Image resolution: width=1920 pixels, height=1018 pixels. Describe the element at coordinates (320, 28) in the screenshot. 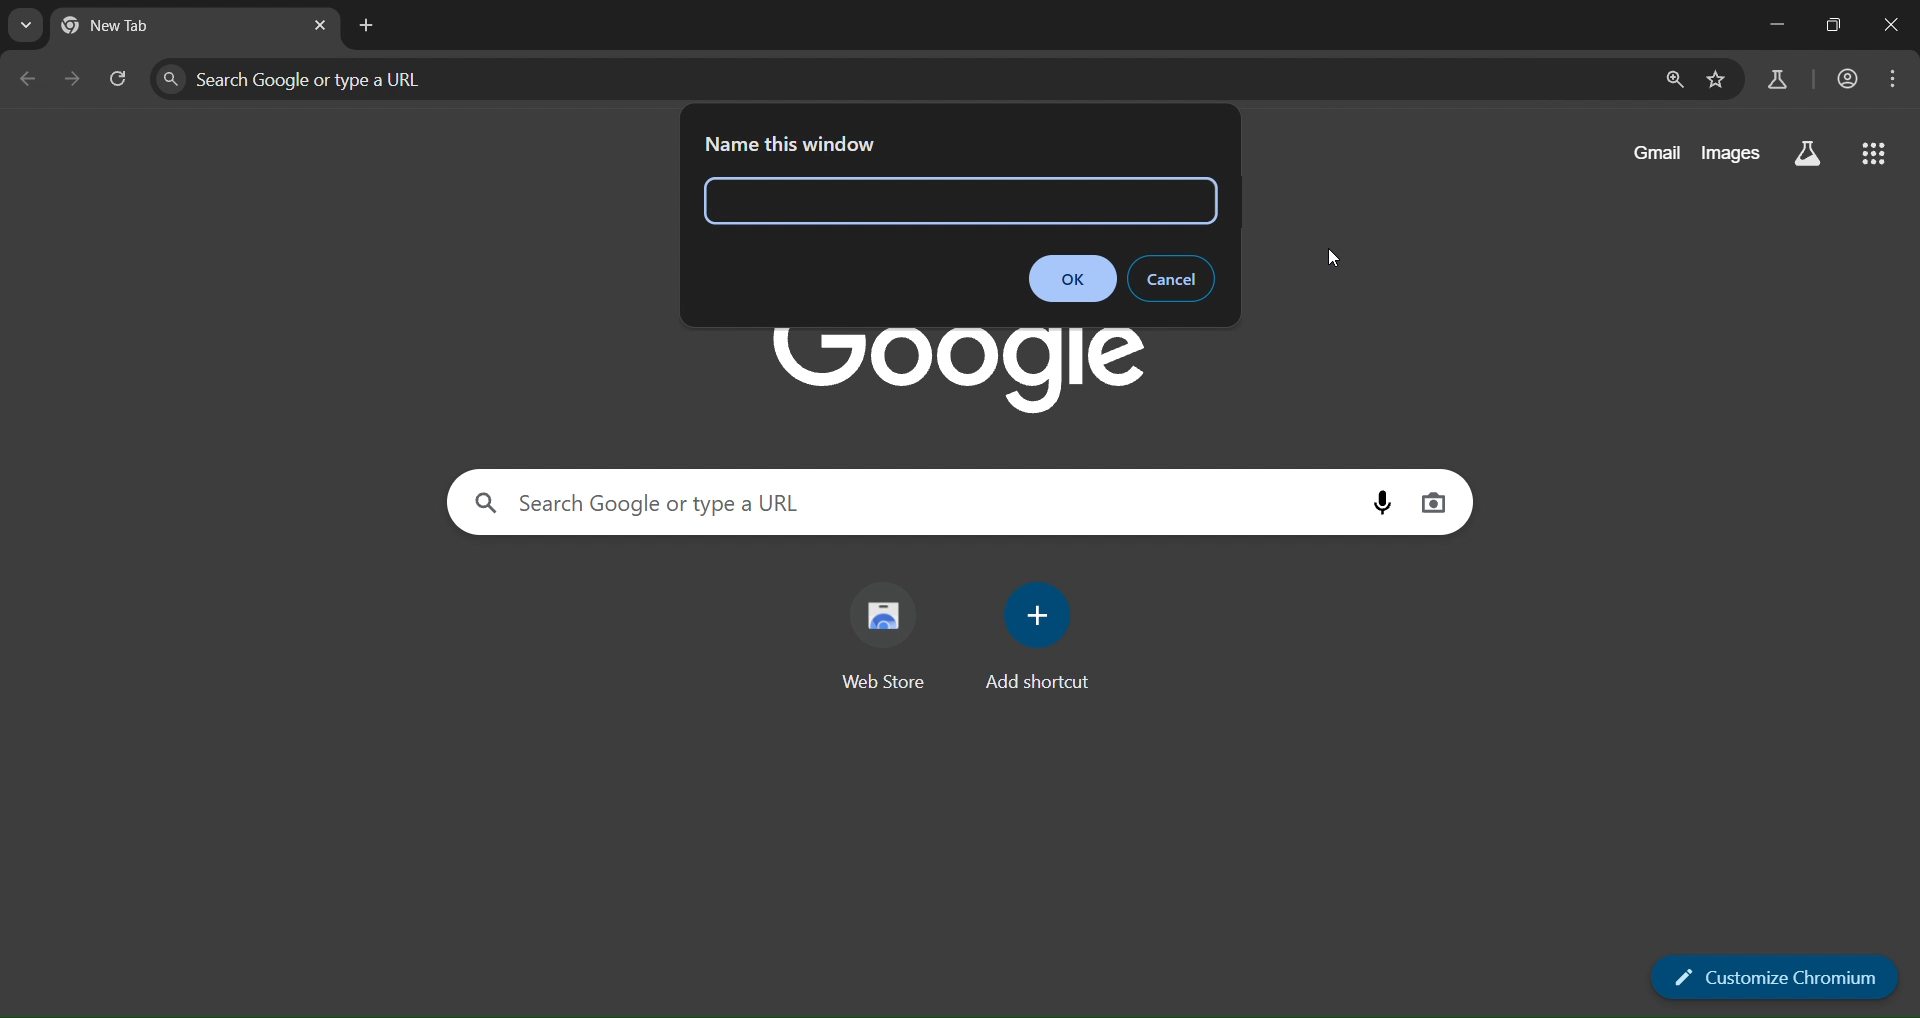

I see `close tab` at that location.